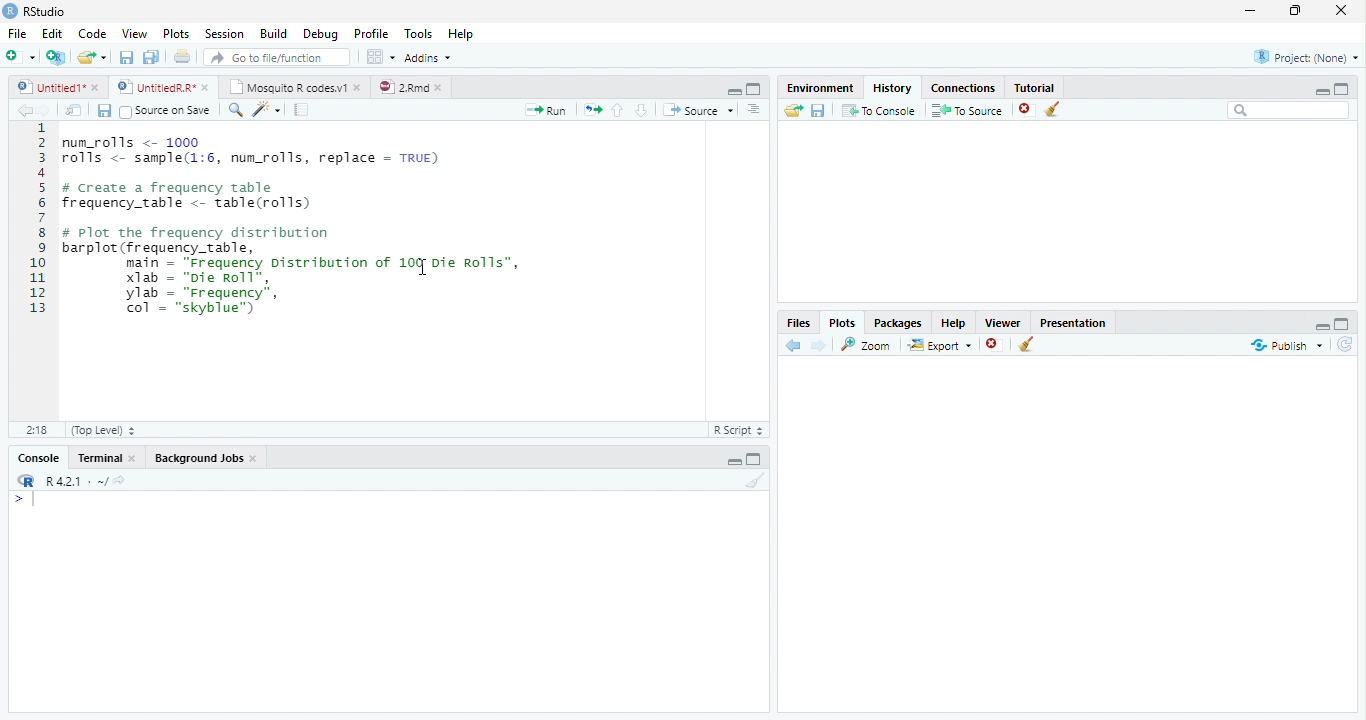  I want to click on Save File, so click(819, 110).